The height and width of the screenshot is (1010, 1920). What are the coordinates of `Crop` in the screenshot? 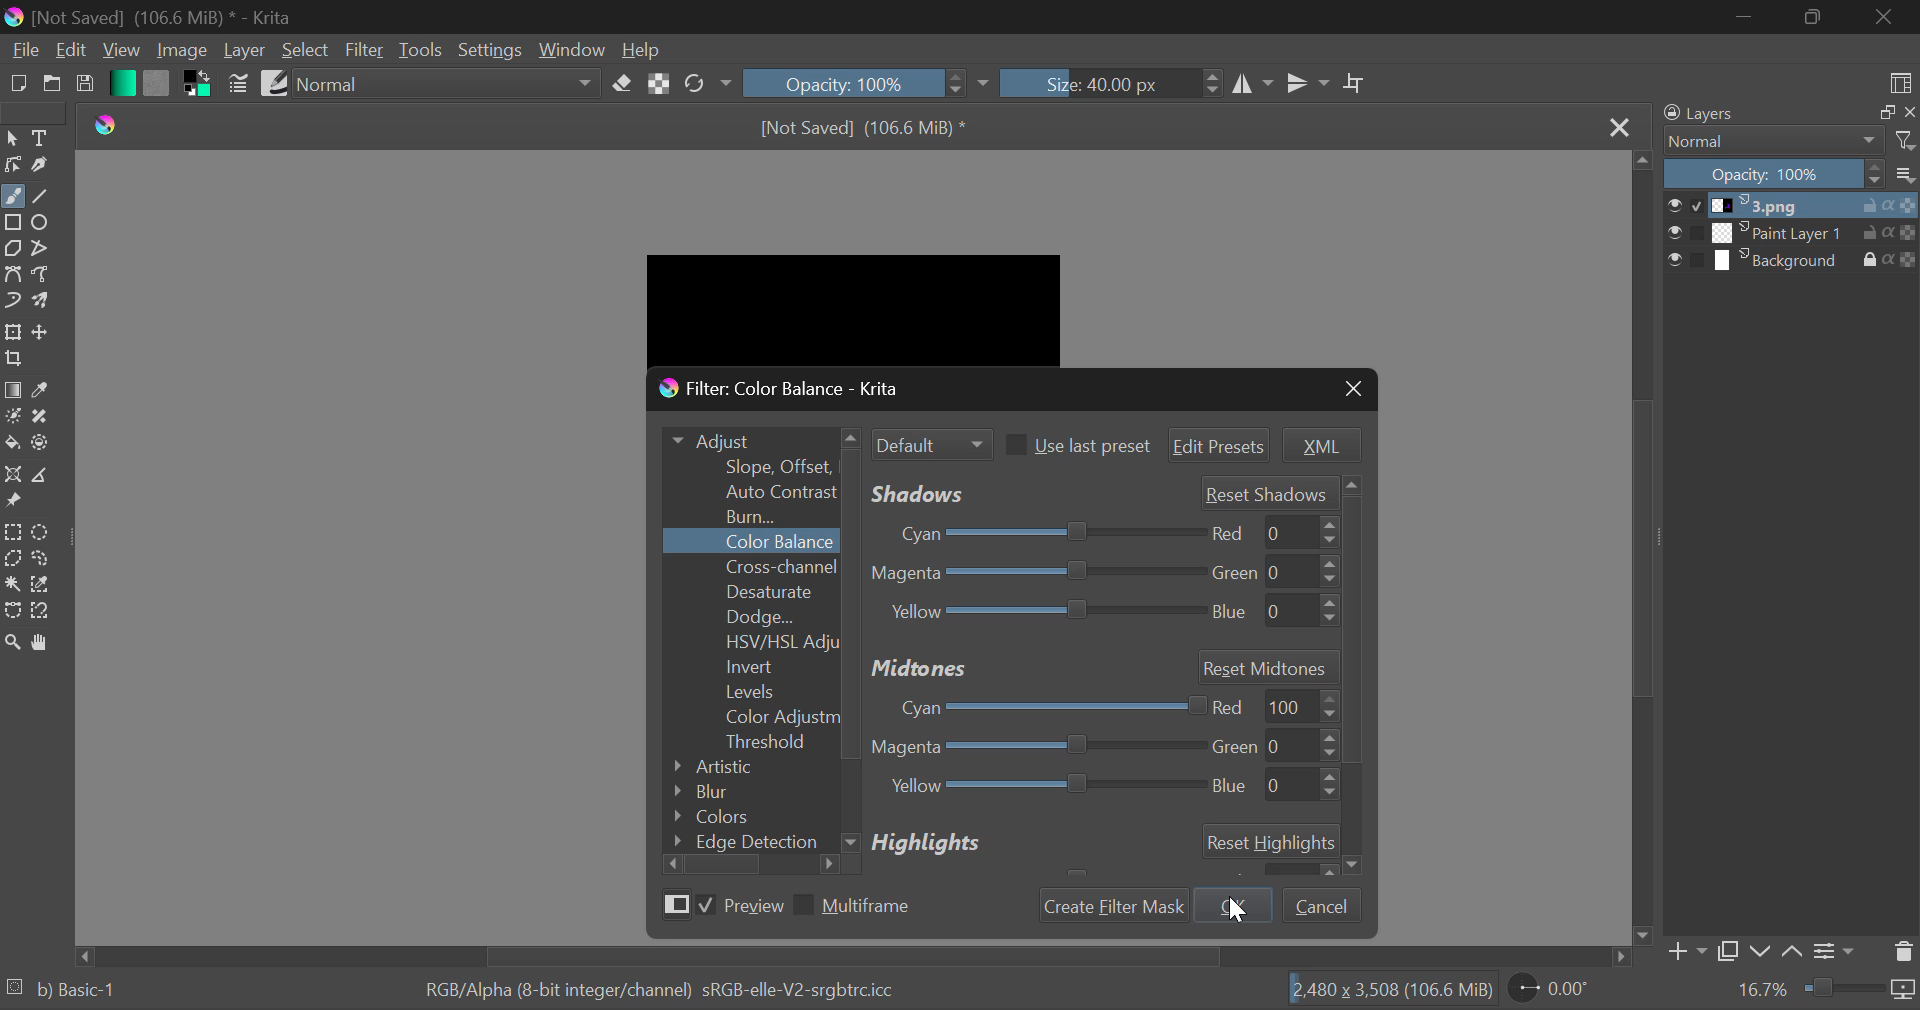 It's located at (1352, 82).